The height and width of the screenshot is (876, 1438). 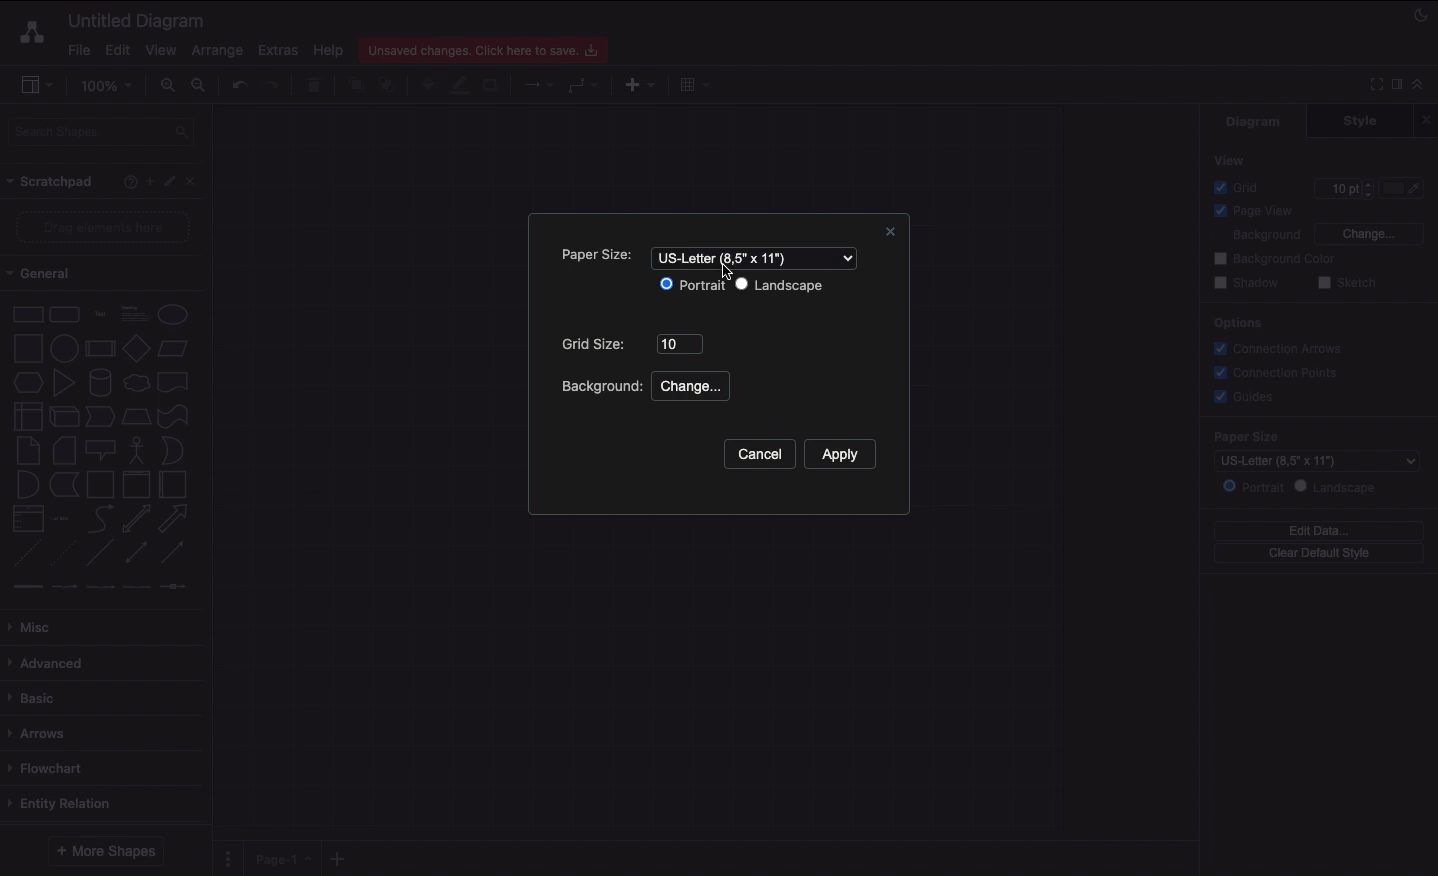 What do you see at coordinates (1404, 188) in the screenshot?
I see `Color` at bounding box center [1404, 188].